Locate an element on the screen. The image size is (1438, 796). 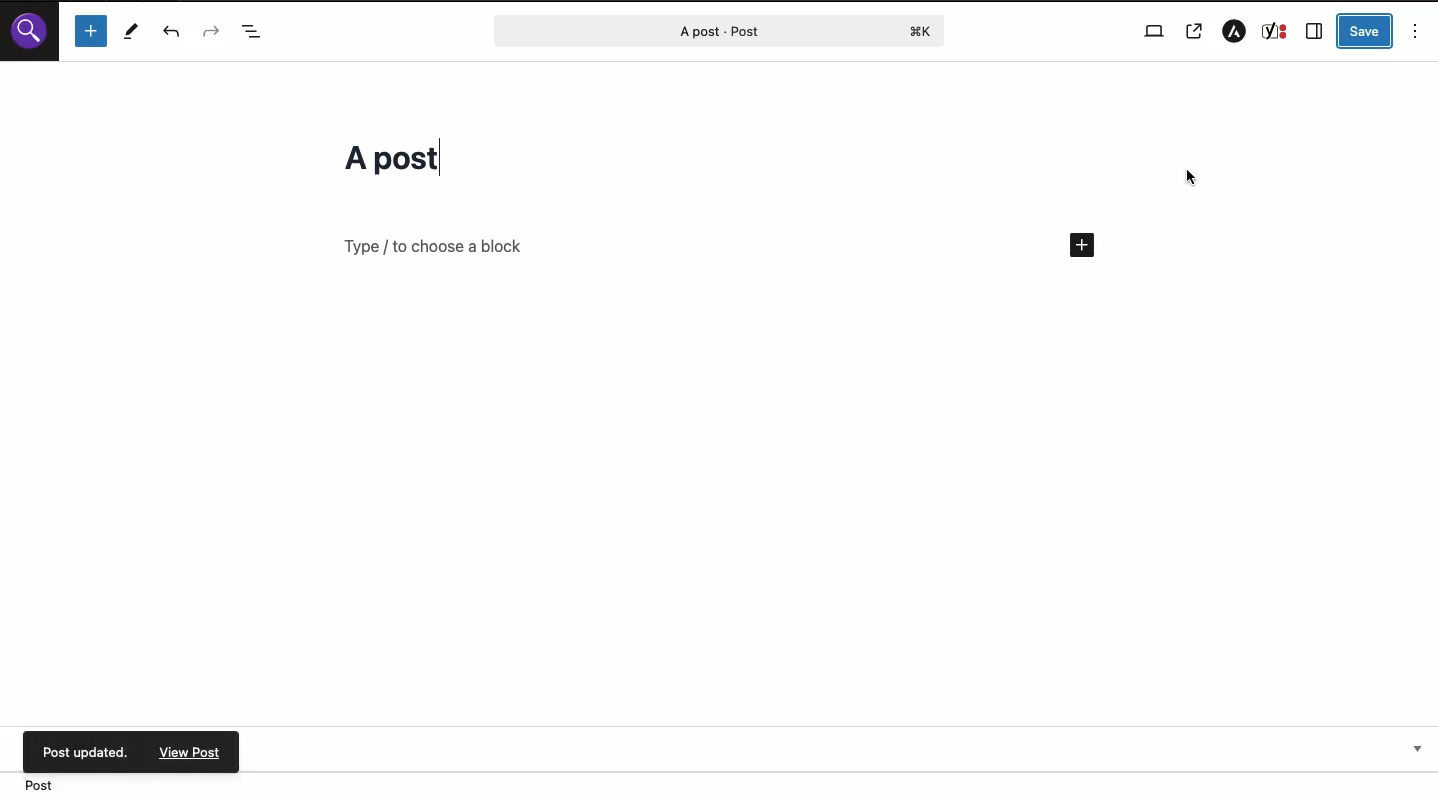
Add new block is located at coordinates (1081, 246).